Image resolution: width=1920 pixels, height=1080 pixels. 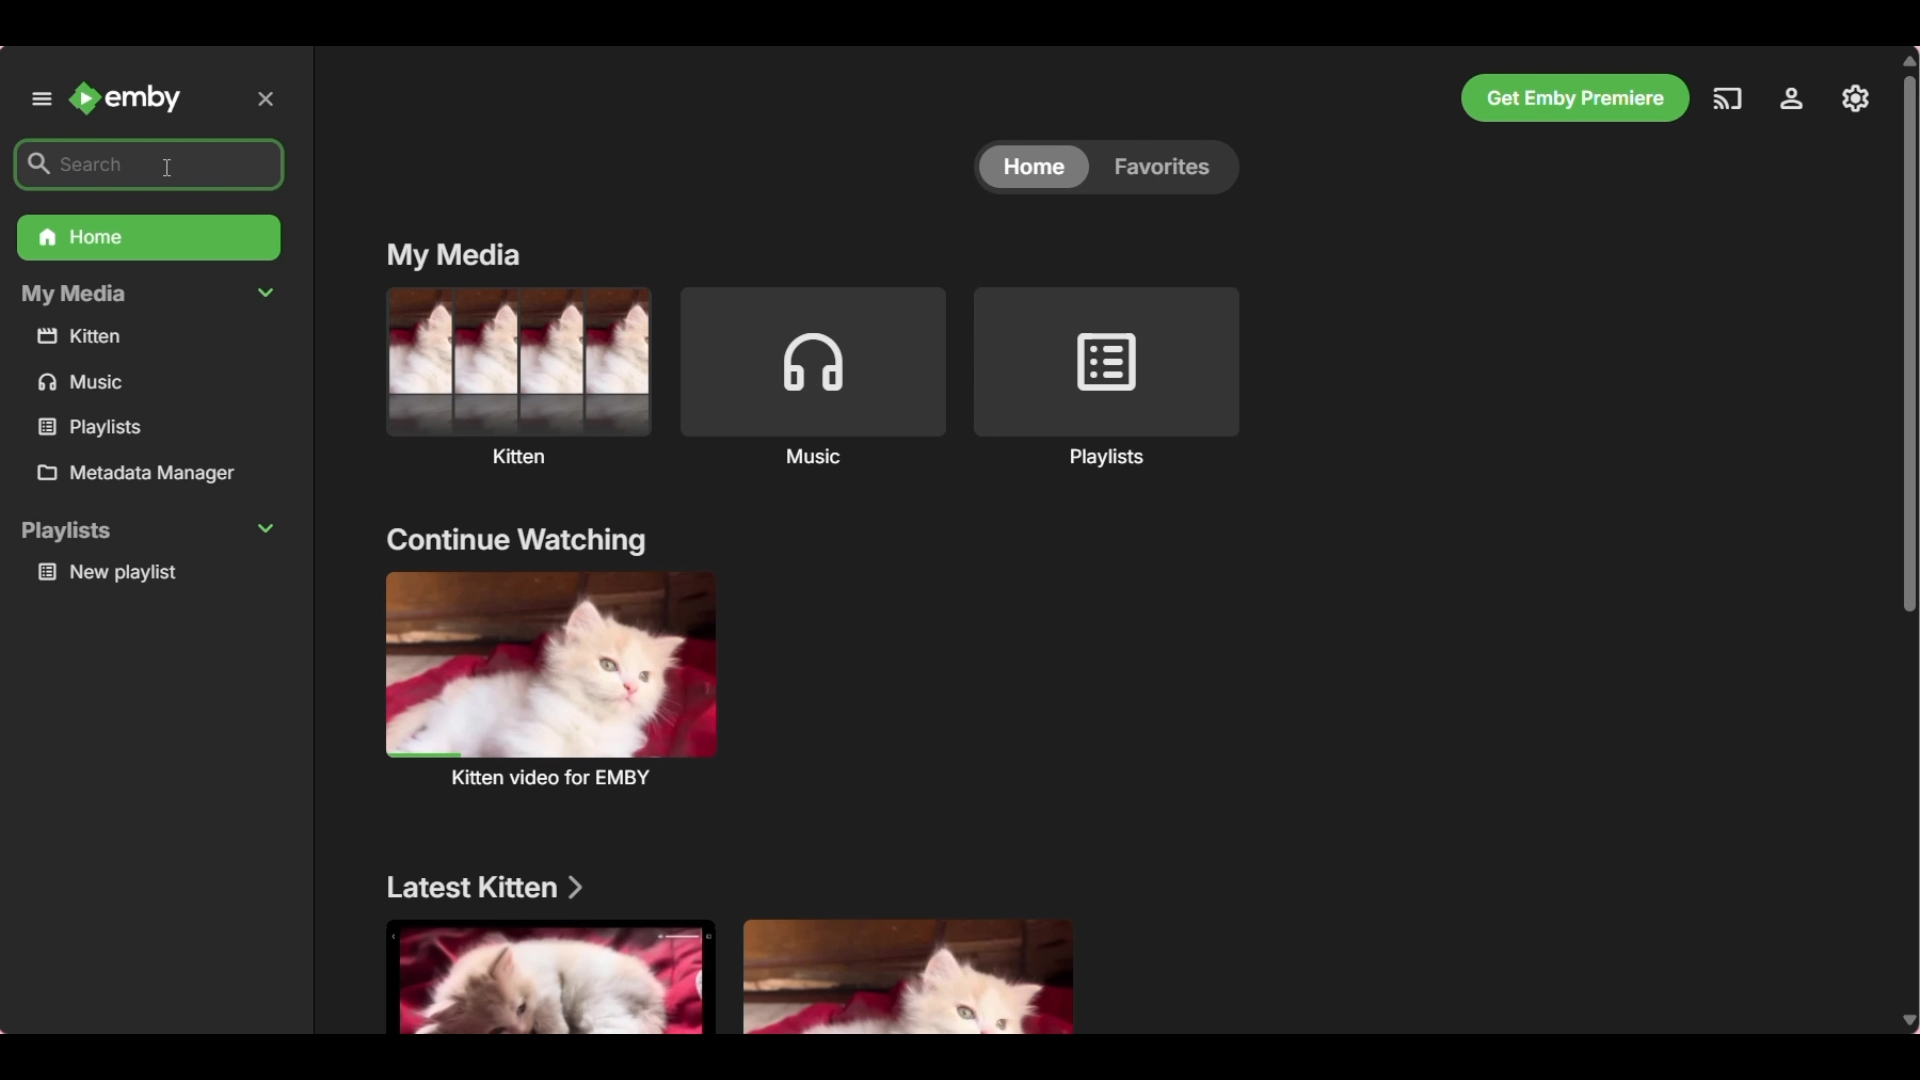 I want to click on playlists, so click(x=140, y=426).